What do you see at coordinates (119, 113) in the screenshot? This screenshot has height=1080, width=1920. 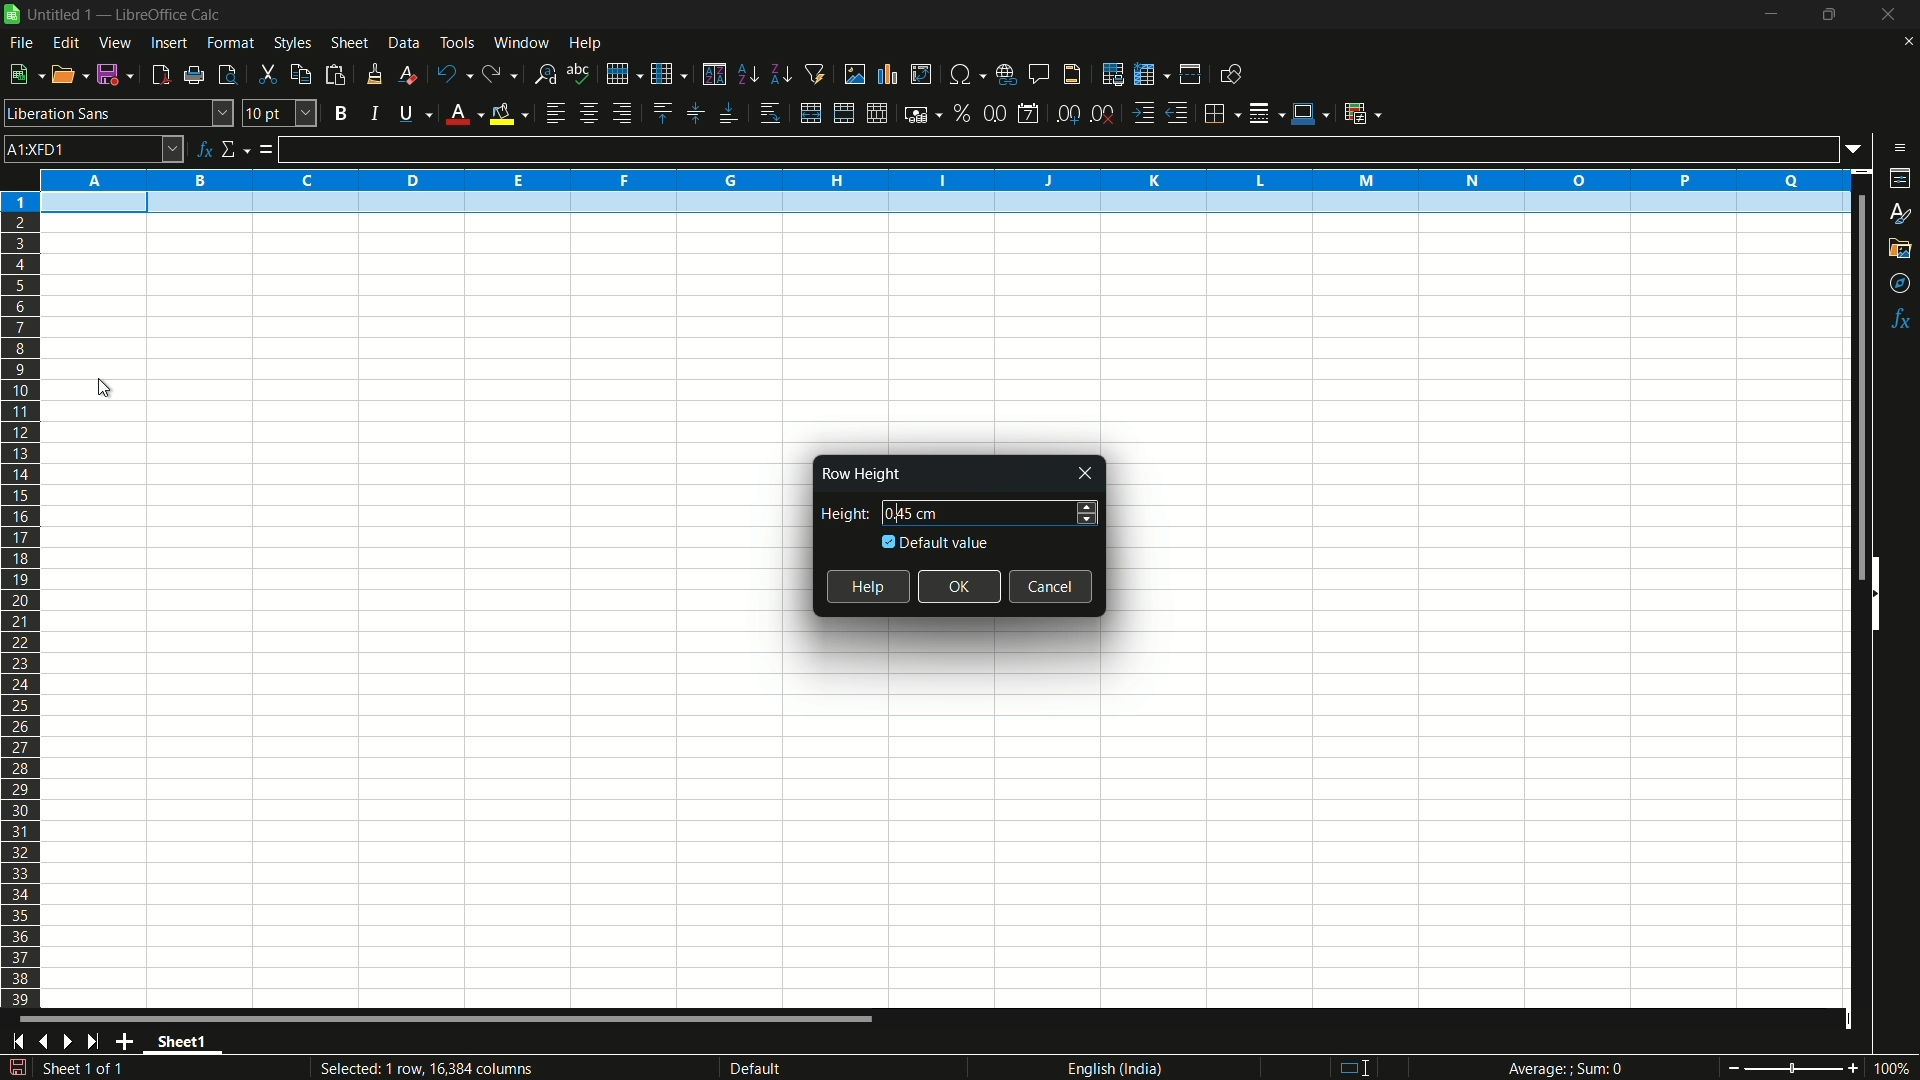 I see `font name` at bounding box center [119, 113].